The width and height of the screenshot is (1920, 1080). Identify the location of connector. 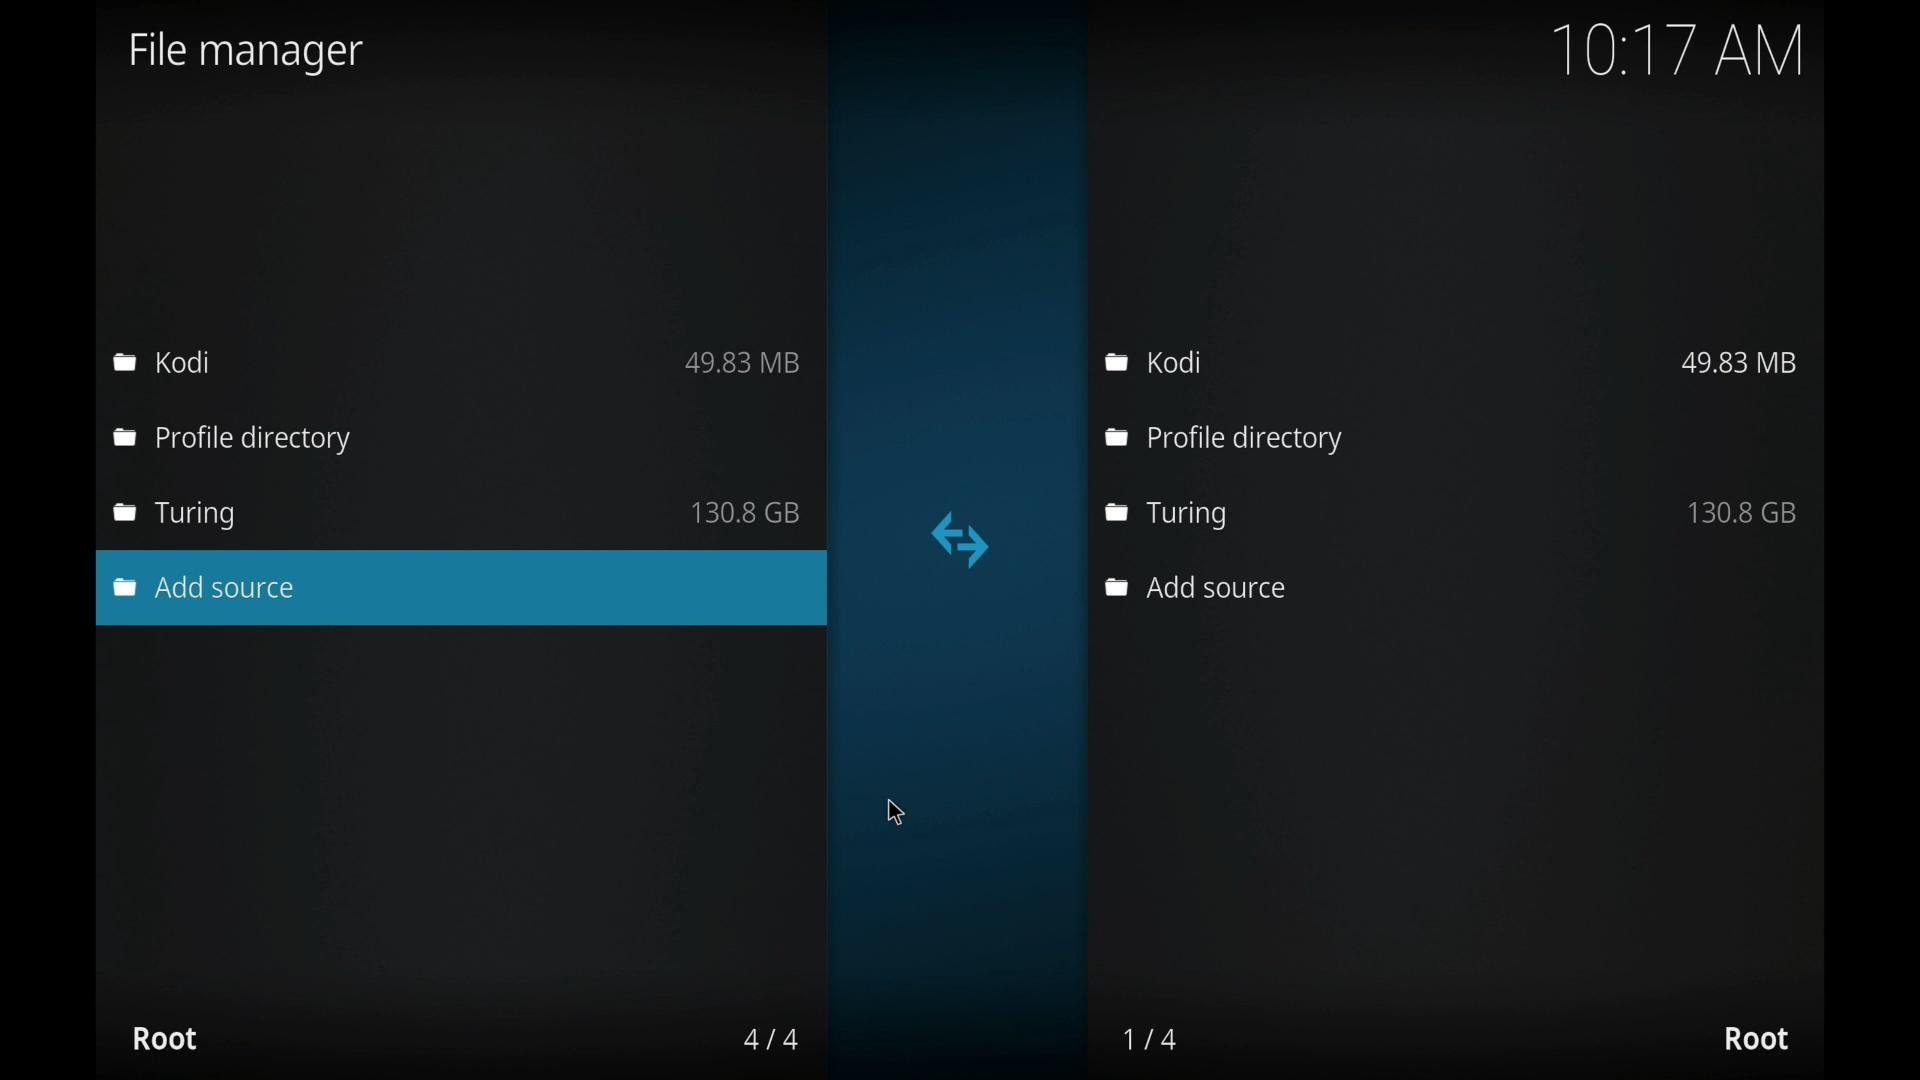
(961, 540).